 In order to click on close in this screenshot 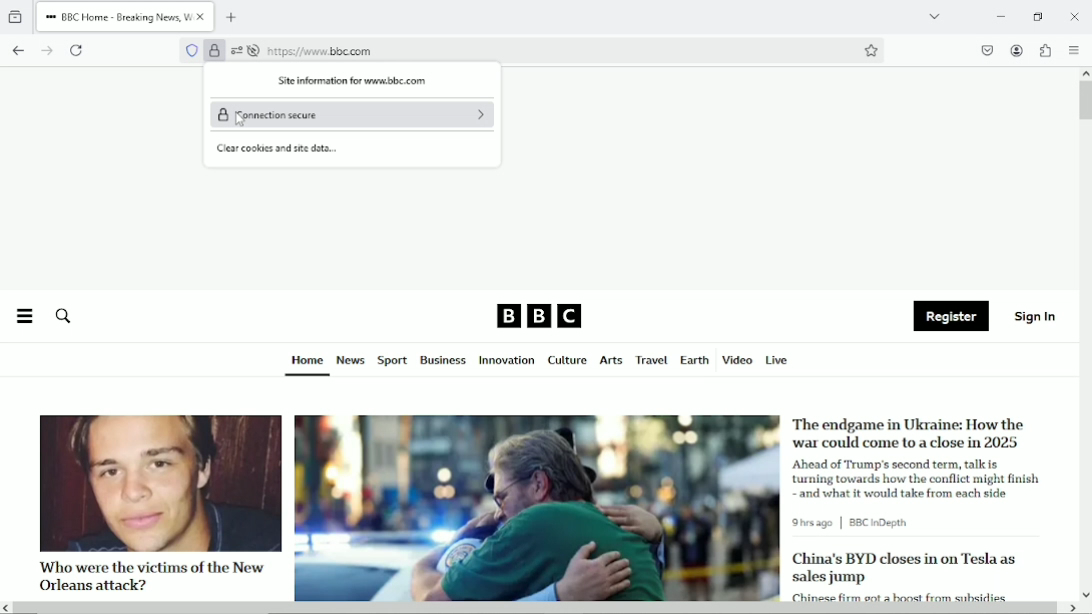, I will do `click(202, 16)`.